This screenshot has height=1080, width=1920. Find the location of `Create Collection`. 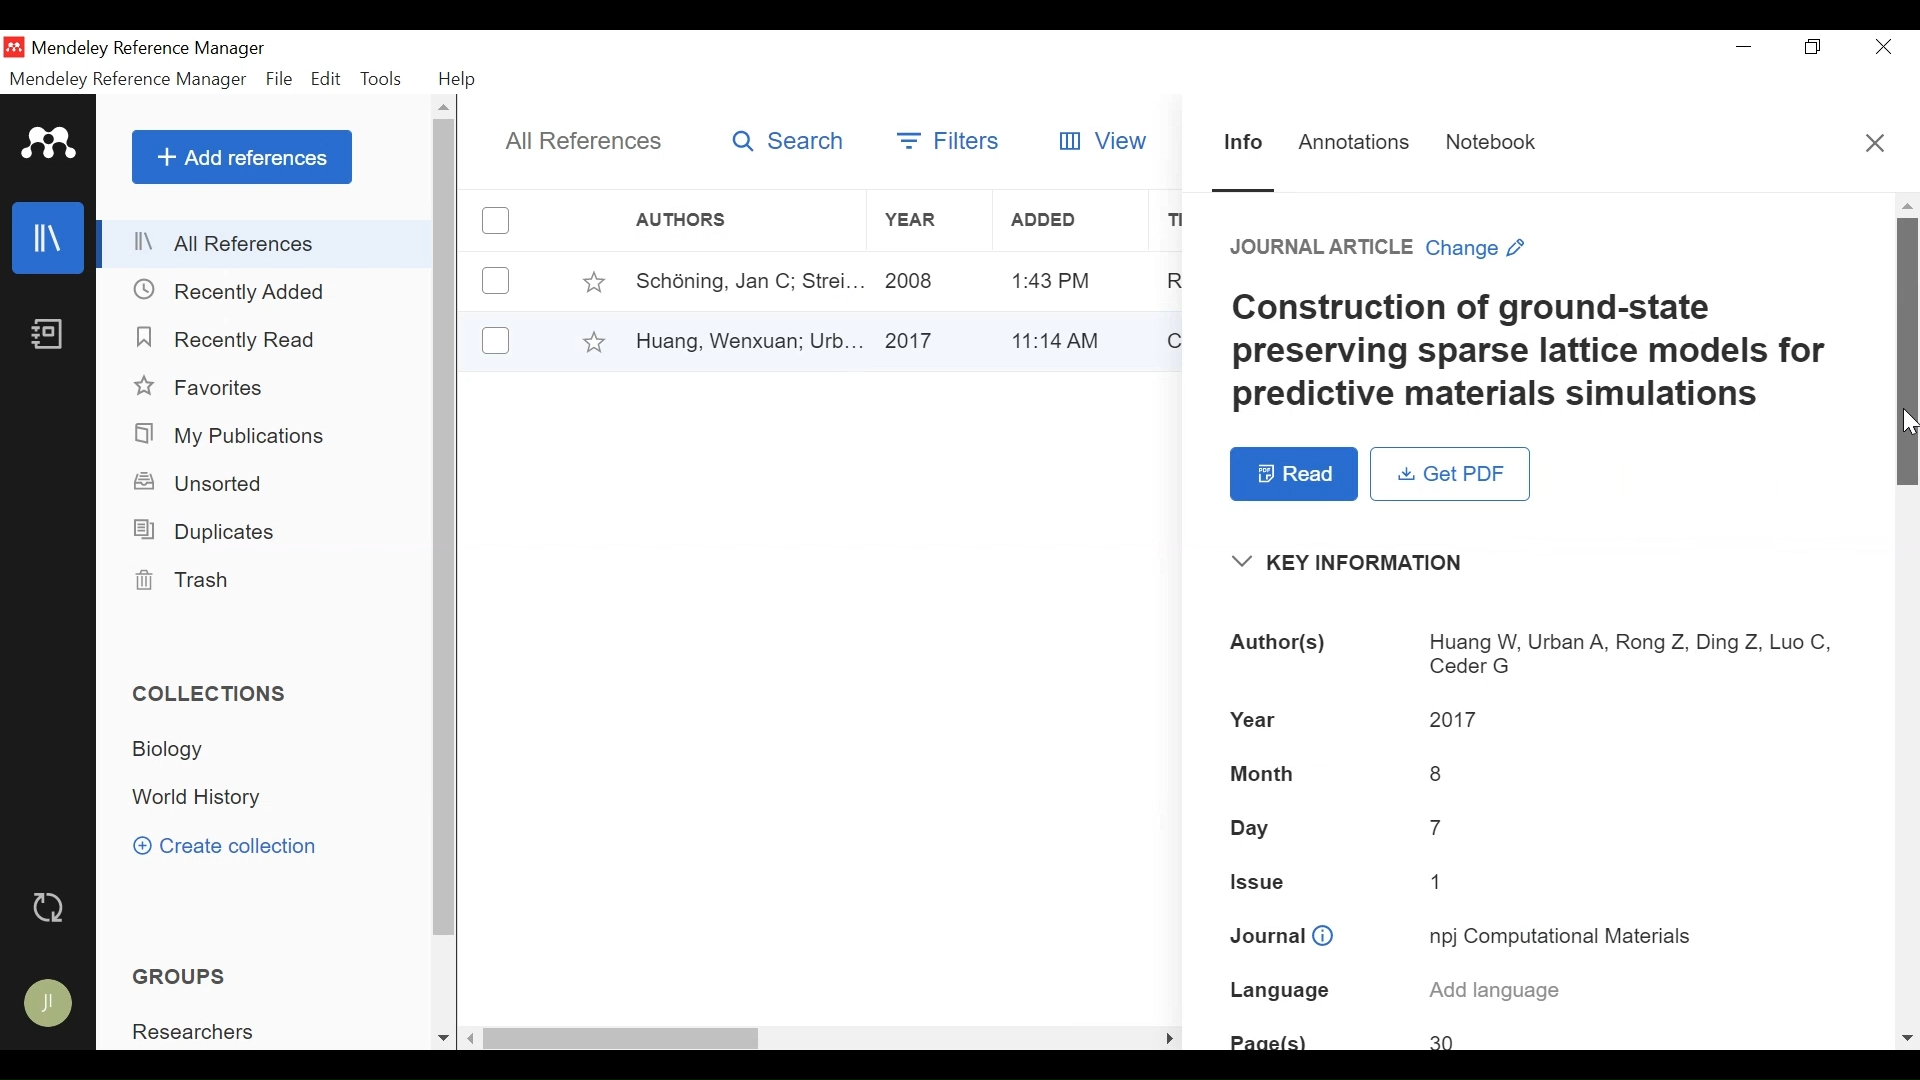

Create Collection is located at coordinates (225, 845).